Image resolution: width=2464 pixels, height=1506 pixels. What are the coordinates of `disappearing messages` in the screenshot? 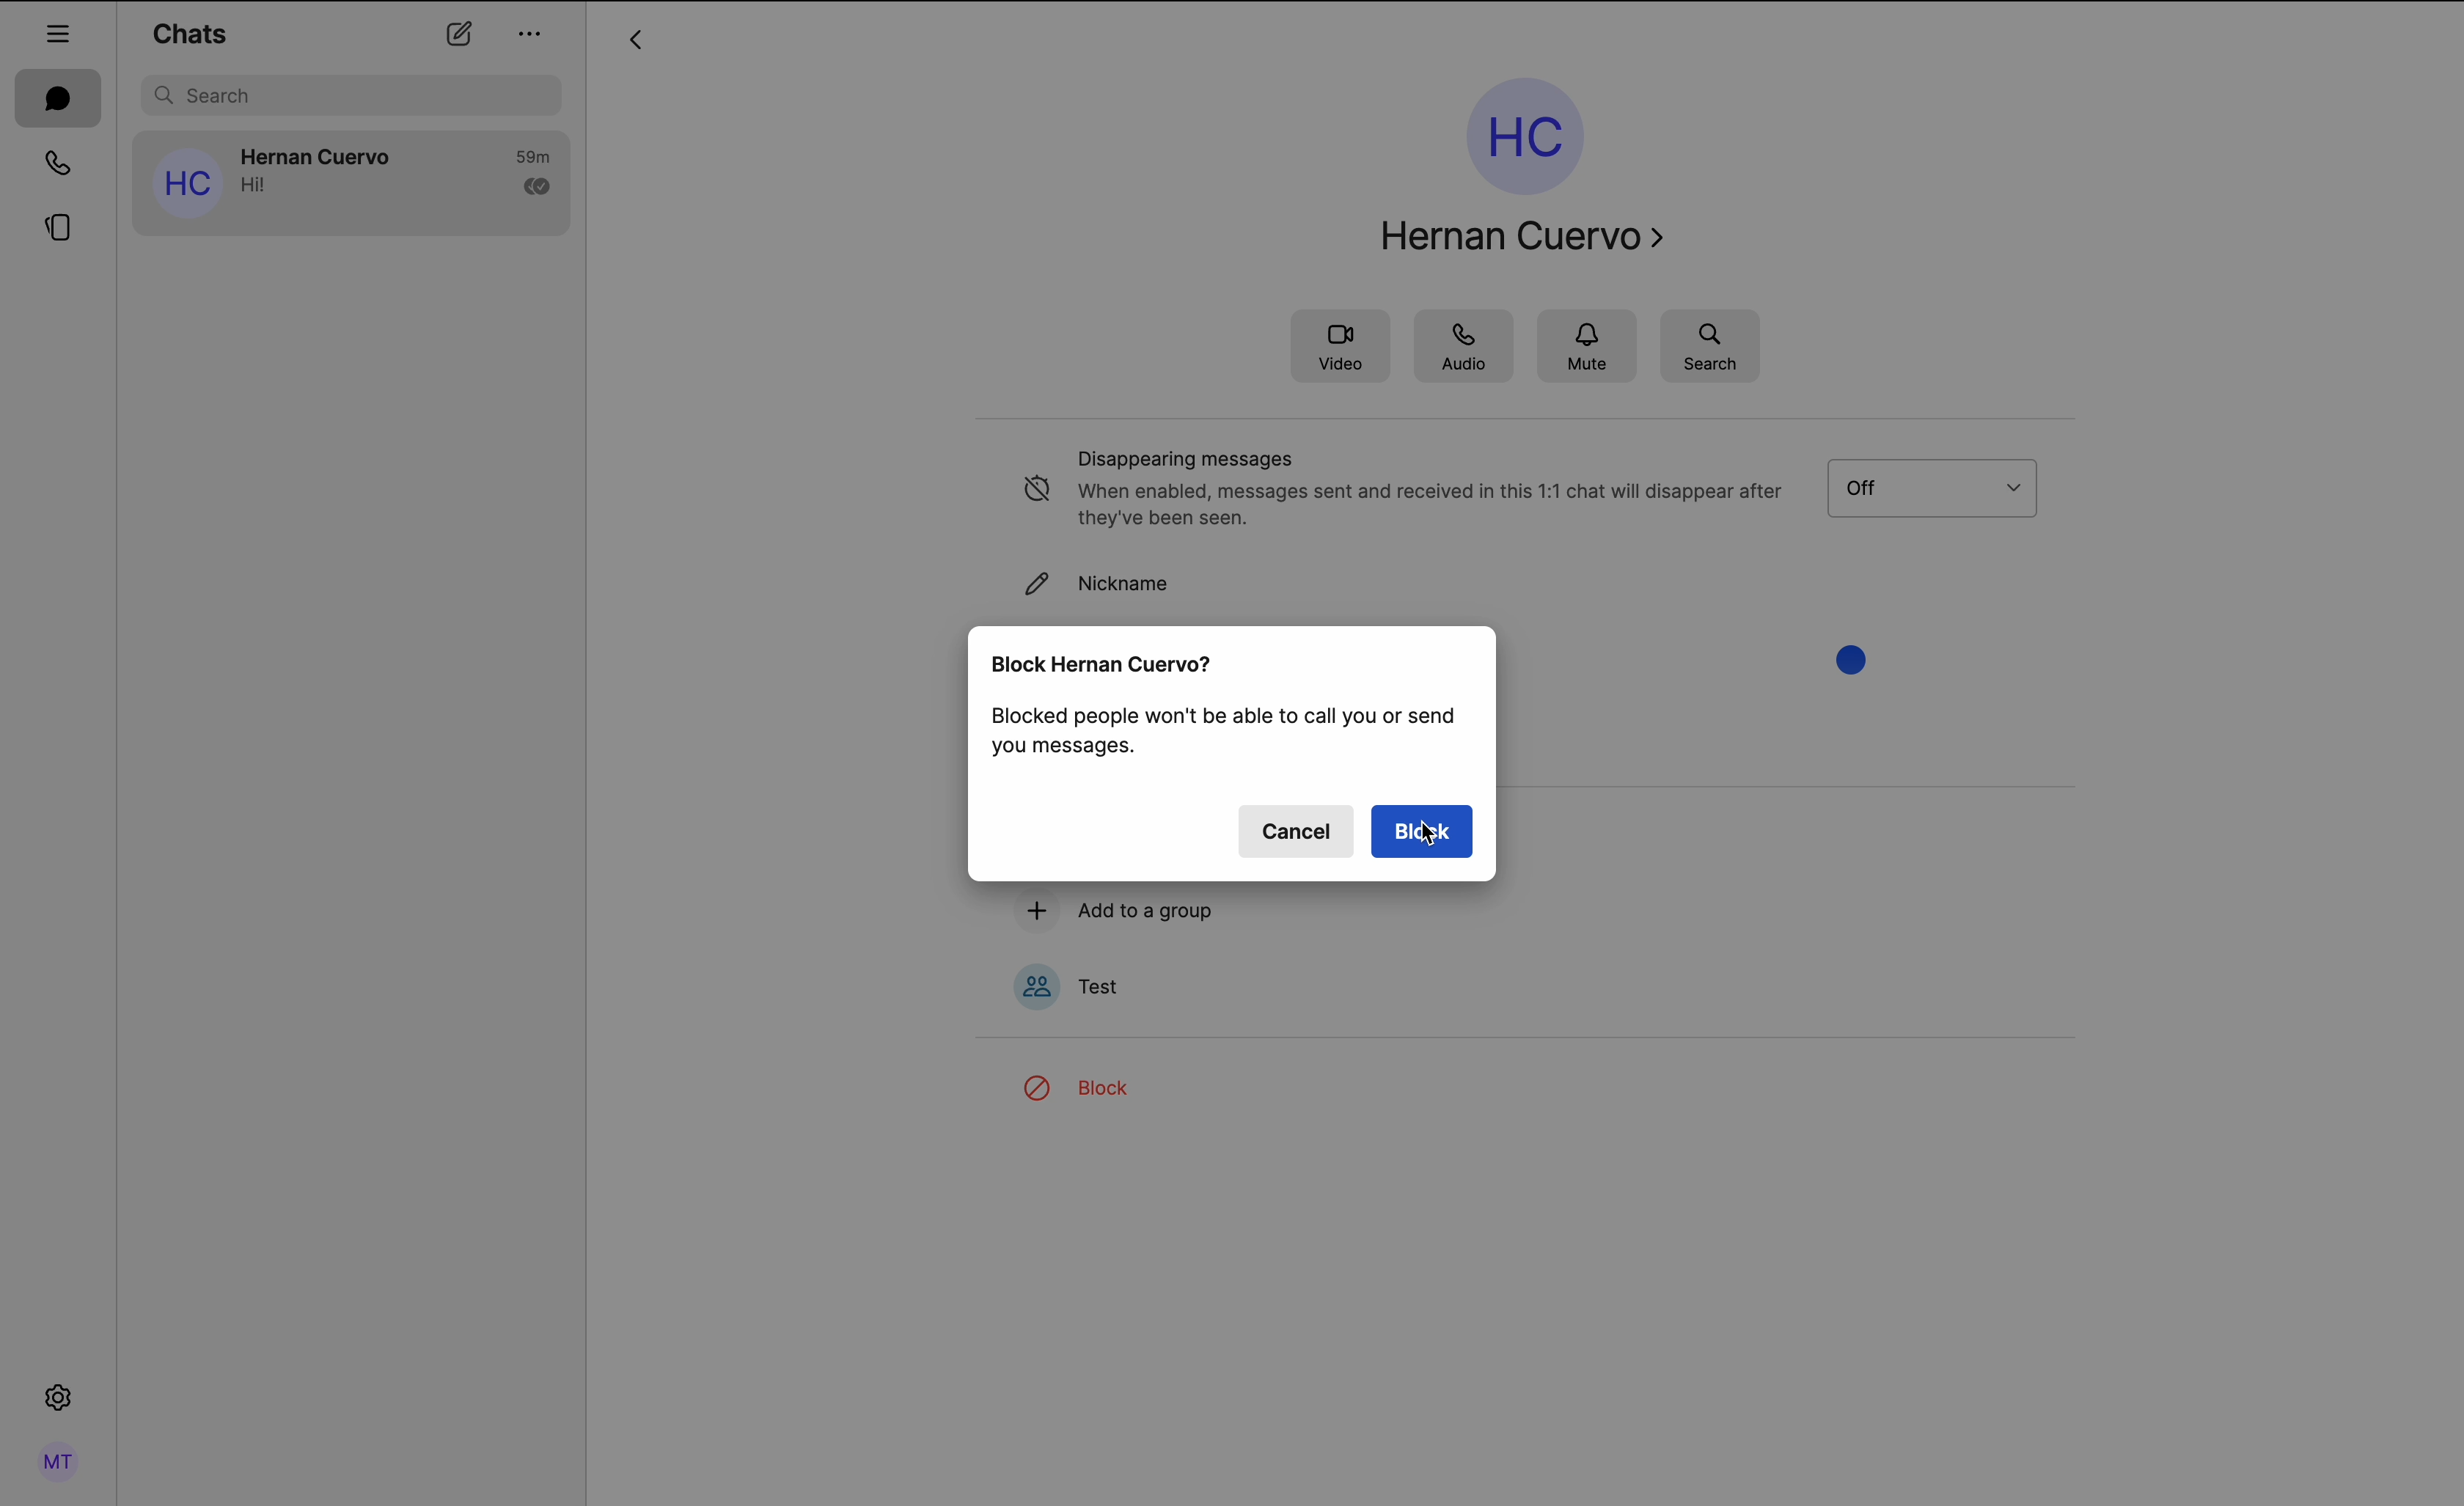 It's located at (1535, 489).